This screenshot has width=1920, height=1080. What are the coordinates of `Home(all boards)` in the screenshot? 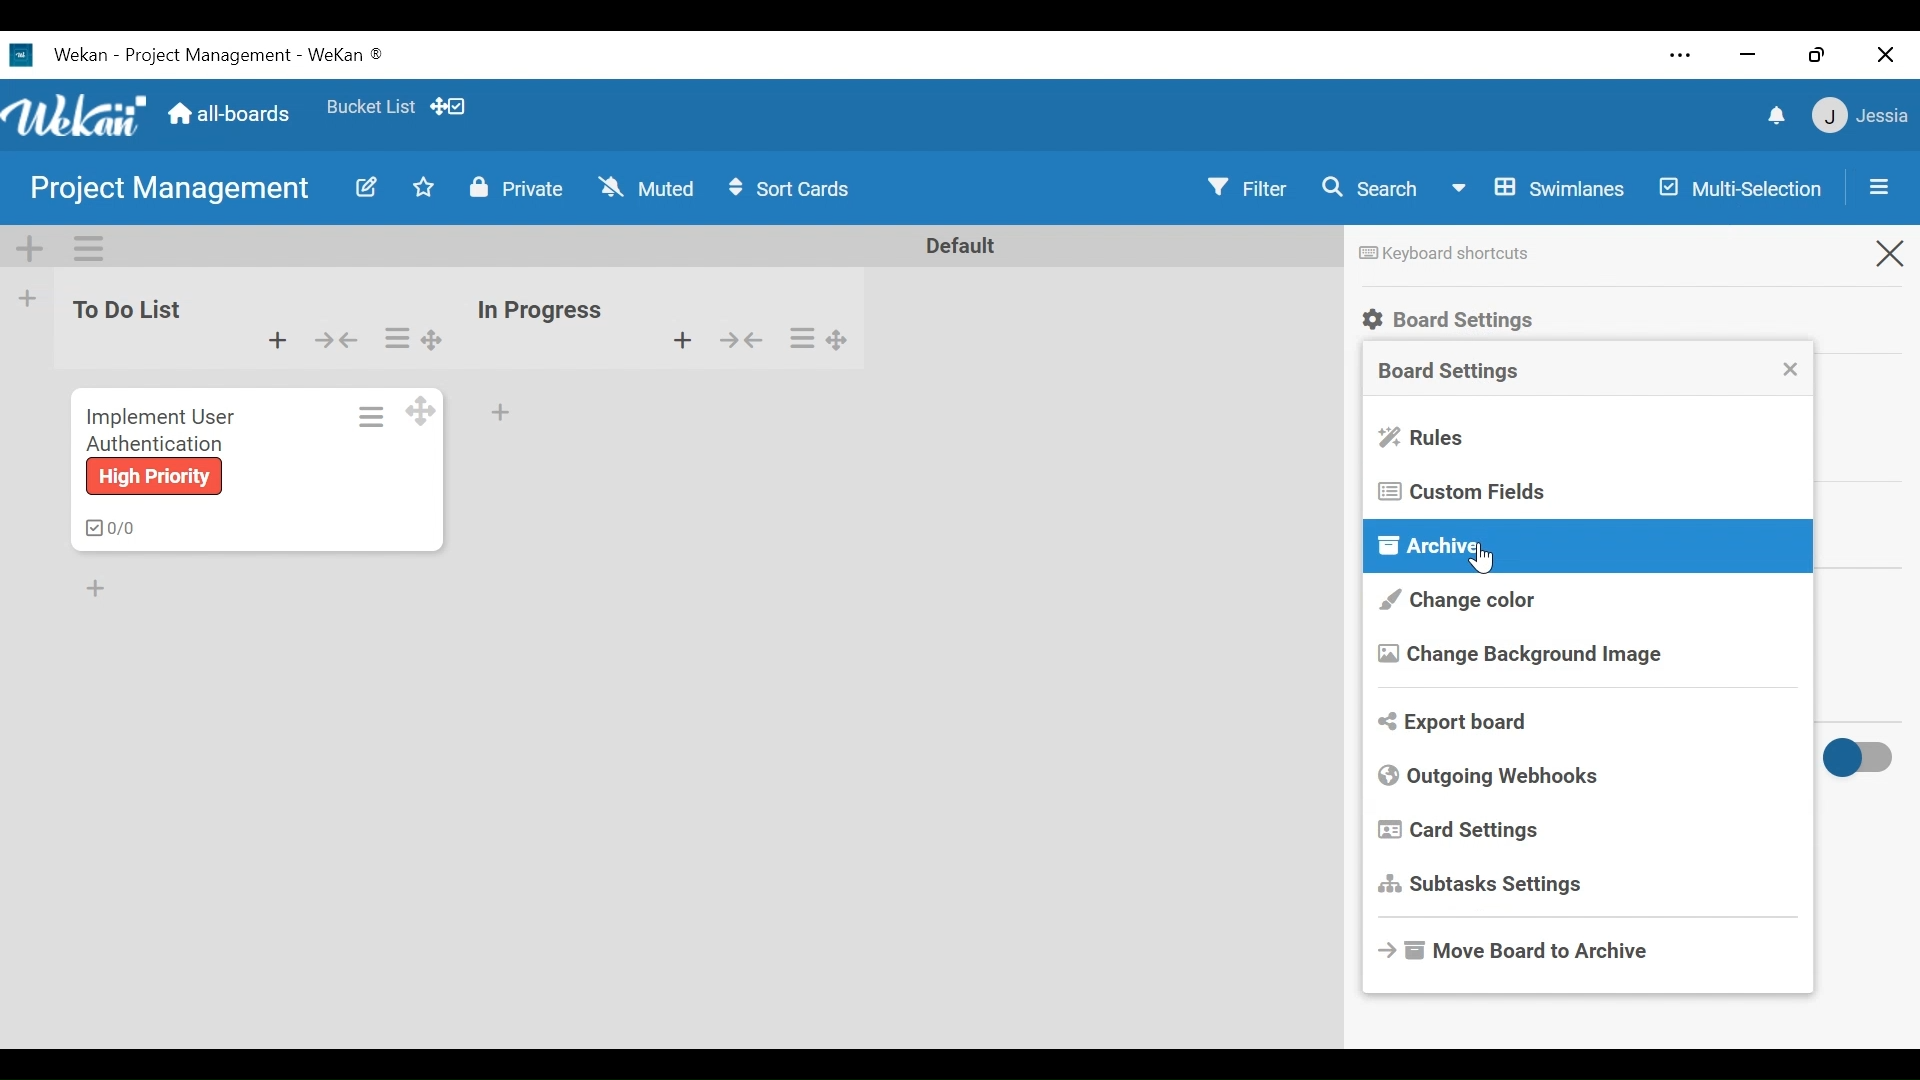 It's located at (231, 108).